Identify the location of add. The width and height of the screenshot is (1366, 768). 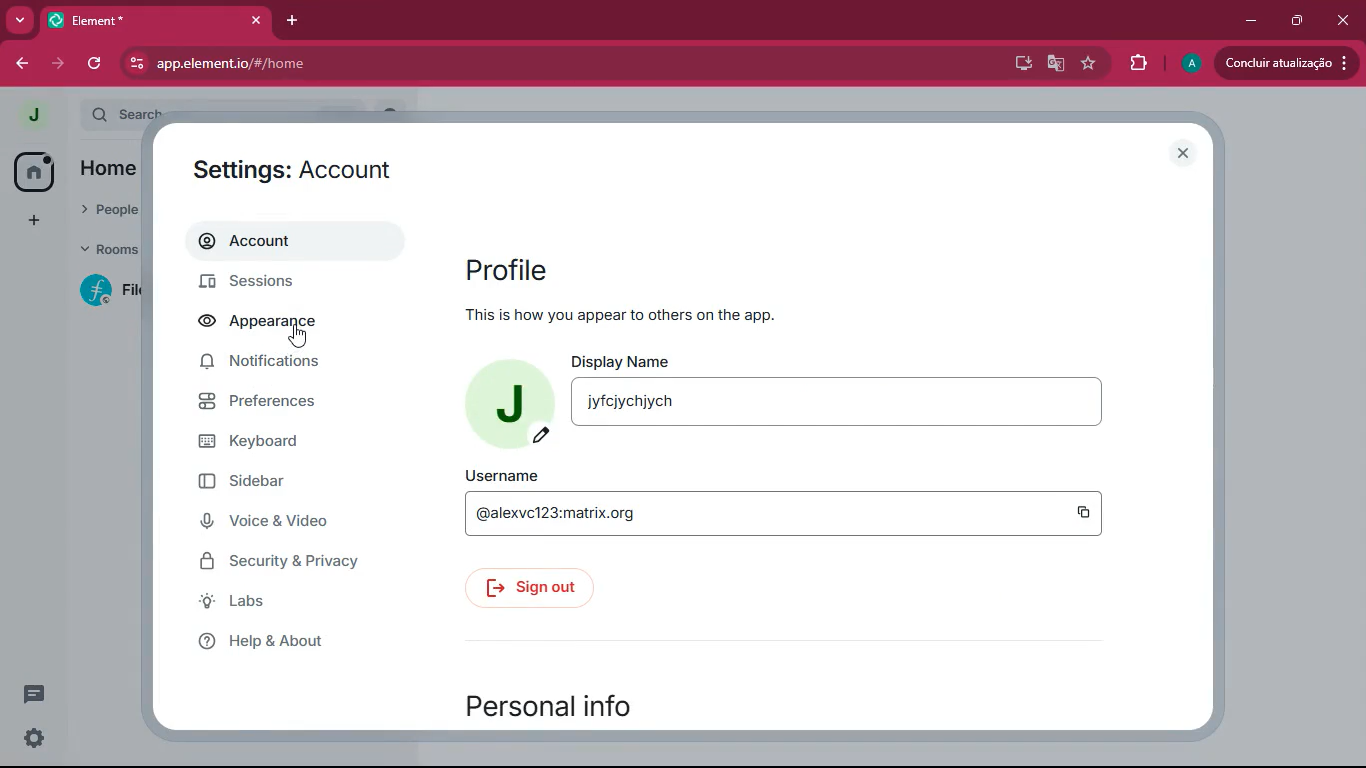
(34, 221).